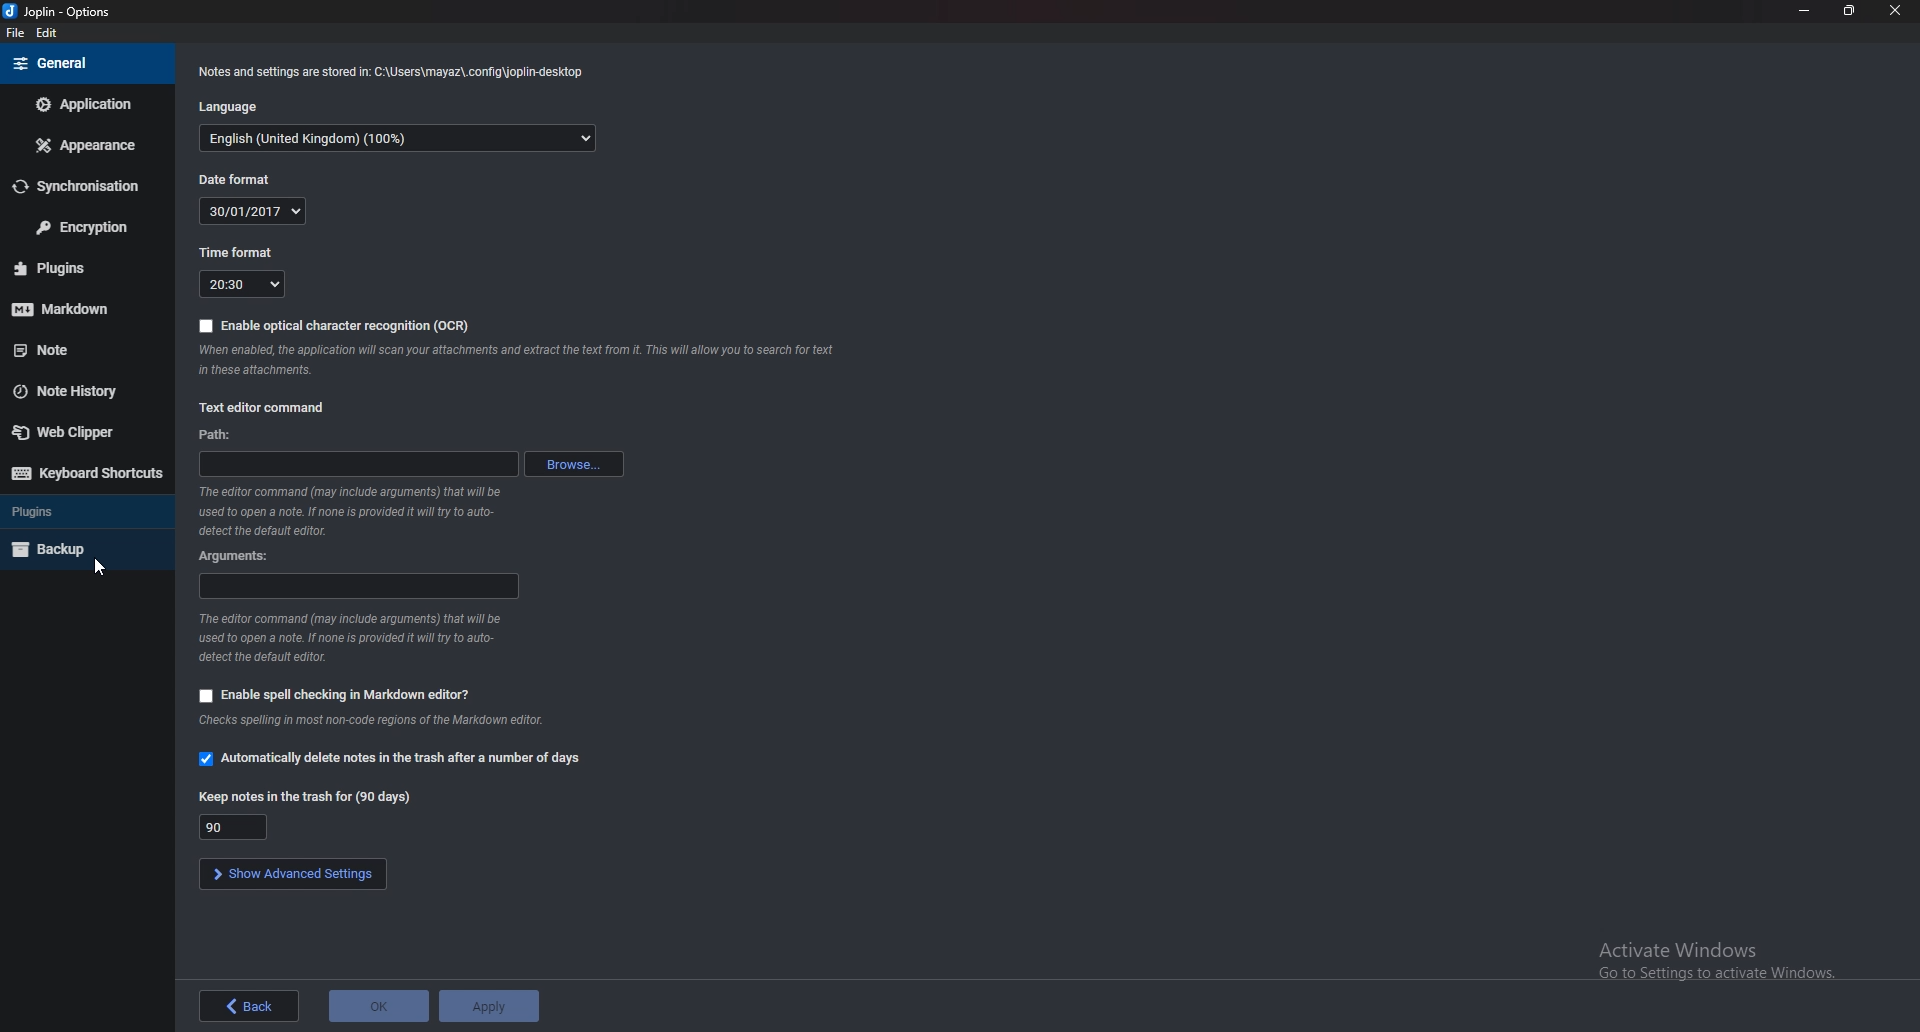 Image resolution: width=1920 pixels, height=1032 pixels. Describe the element at coordinates (83, 474) in the screenshot. I see `Keyboard shortcuts` at that location.